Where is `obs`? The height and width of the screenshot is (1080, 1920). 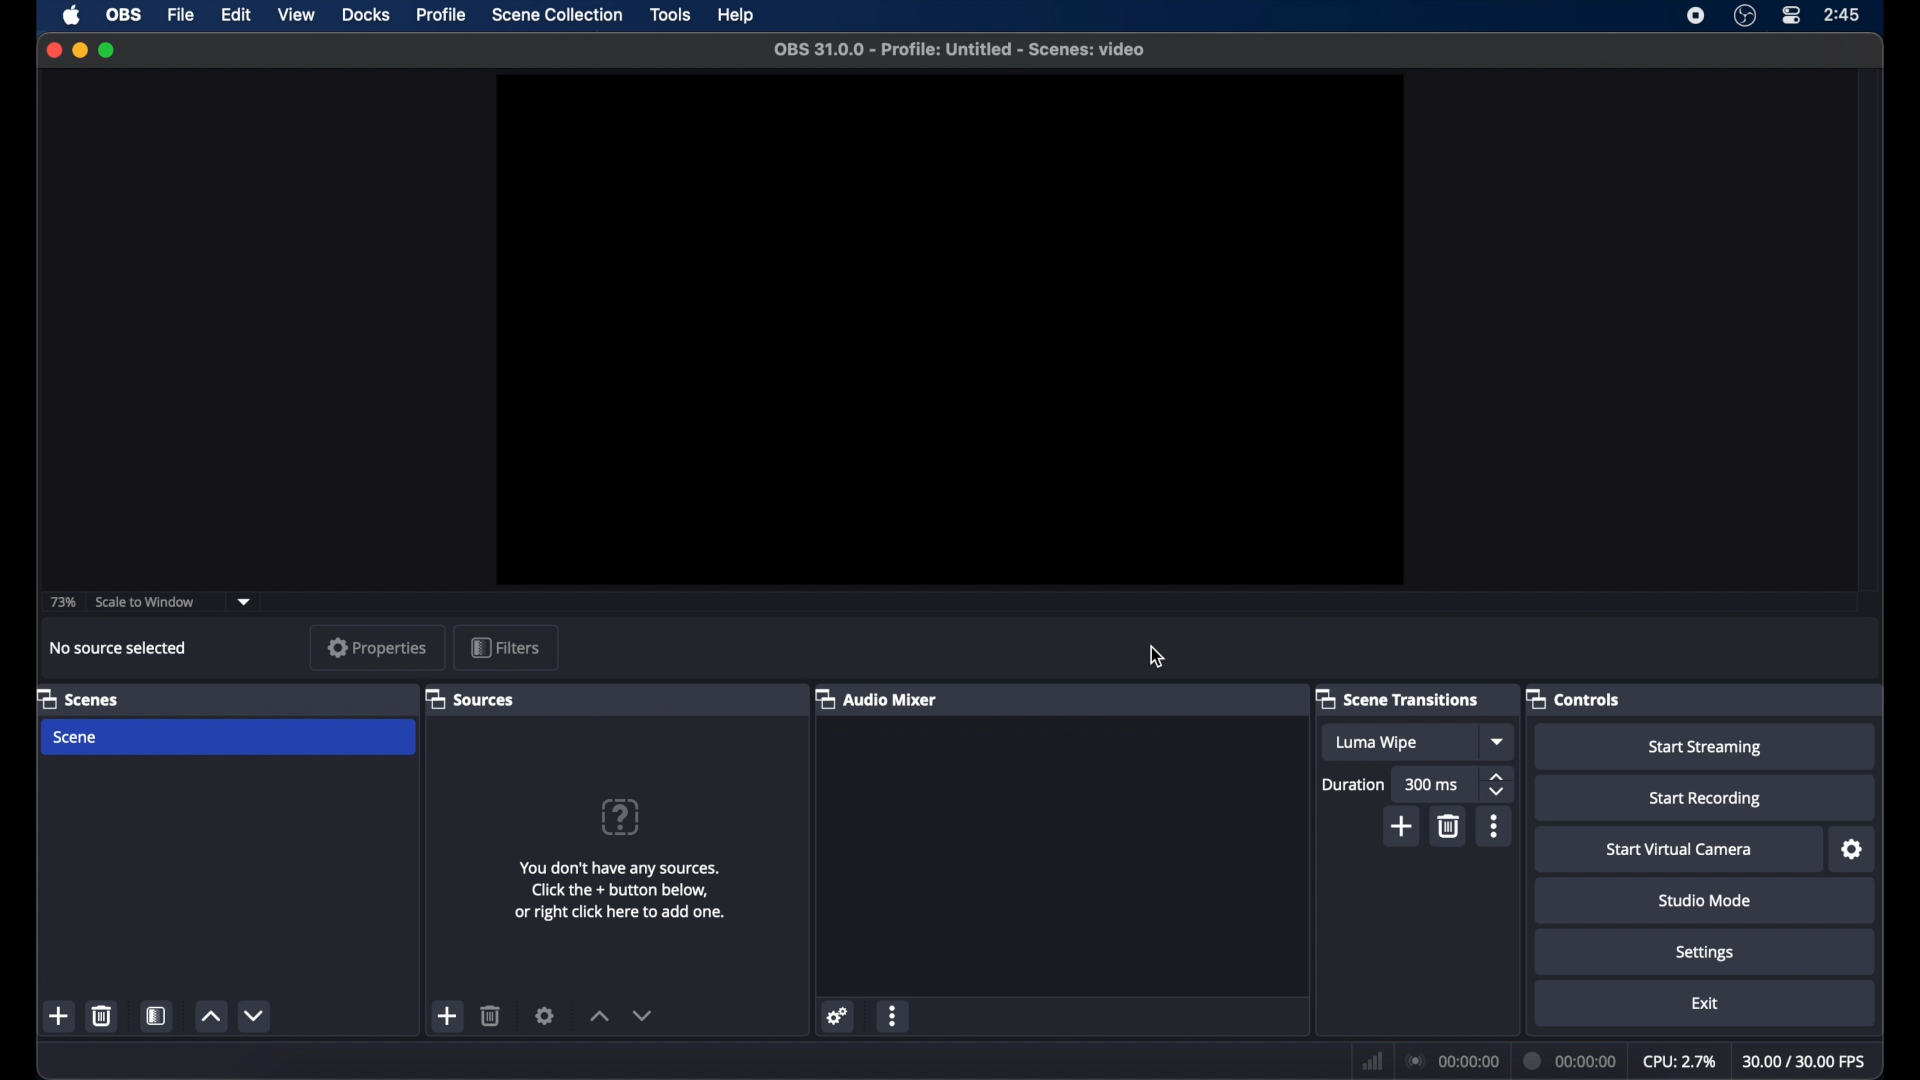
obs is located at coordinates (126, 15).